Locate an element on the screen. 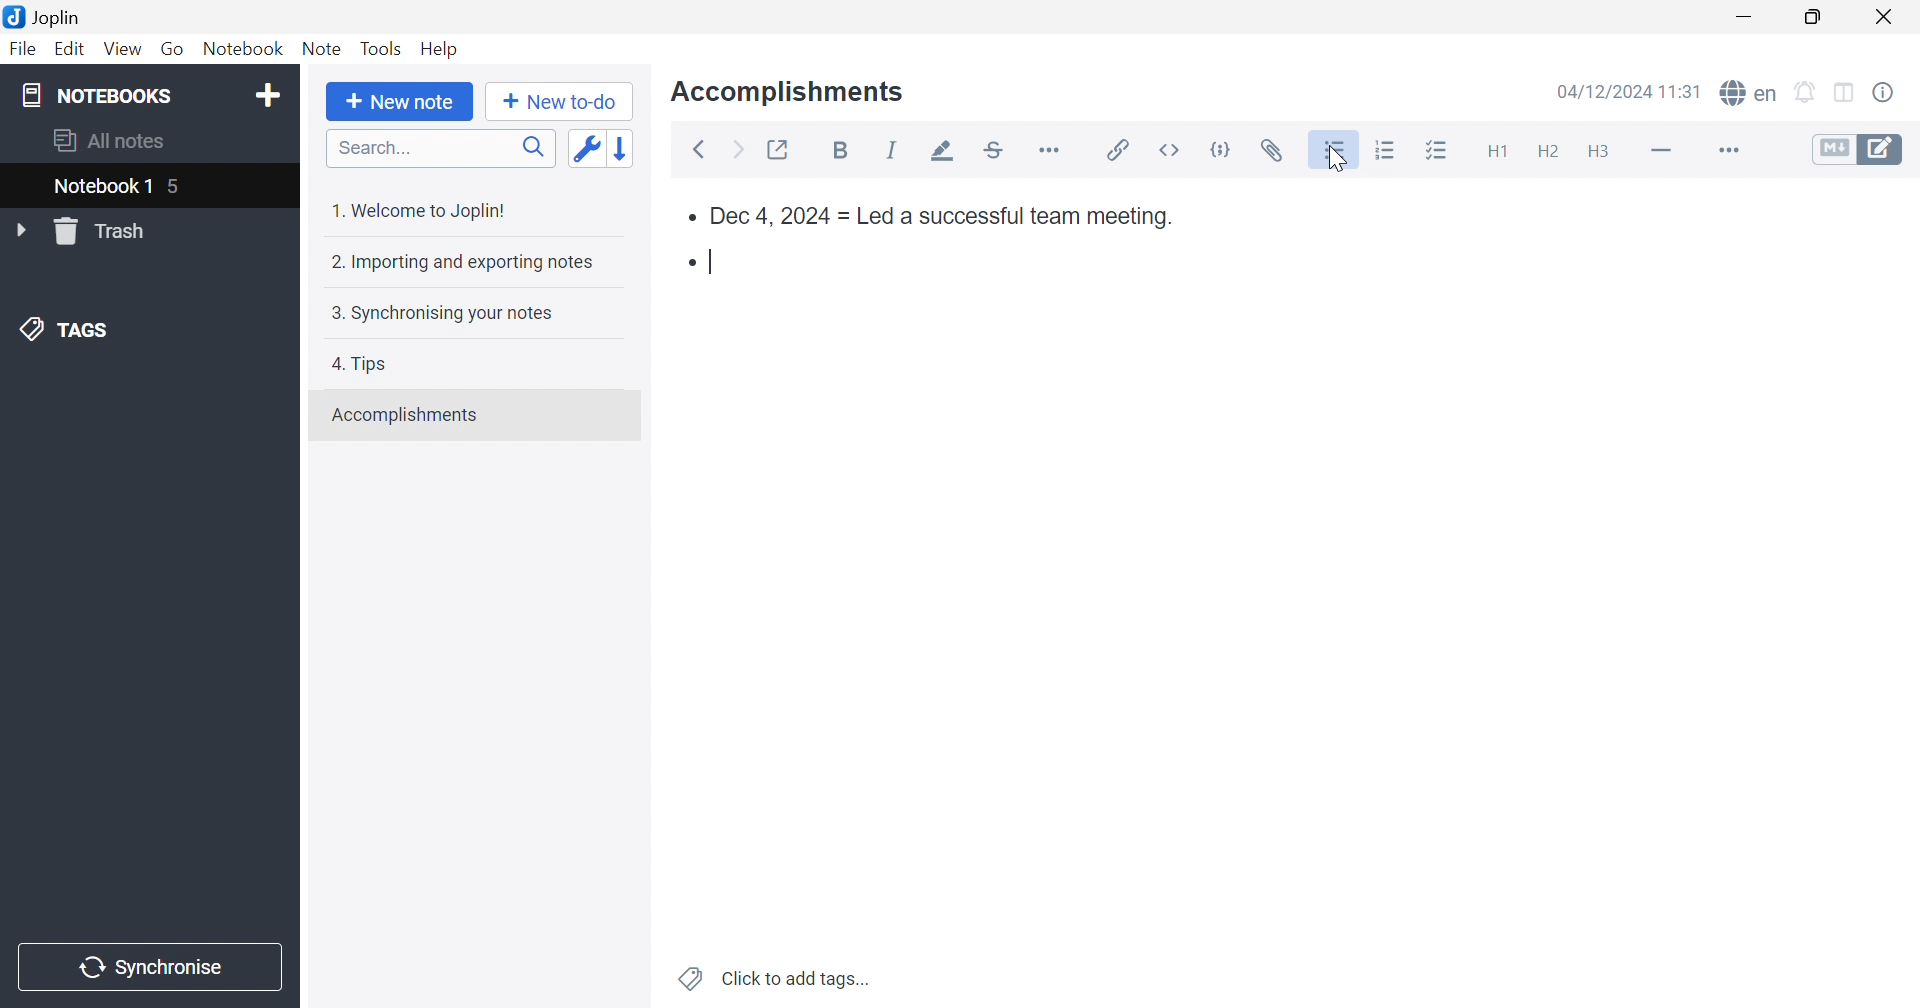 The width and height of the screenshot is (1920, 1008). Trash is located at coordinates (106, 231).